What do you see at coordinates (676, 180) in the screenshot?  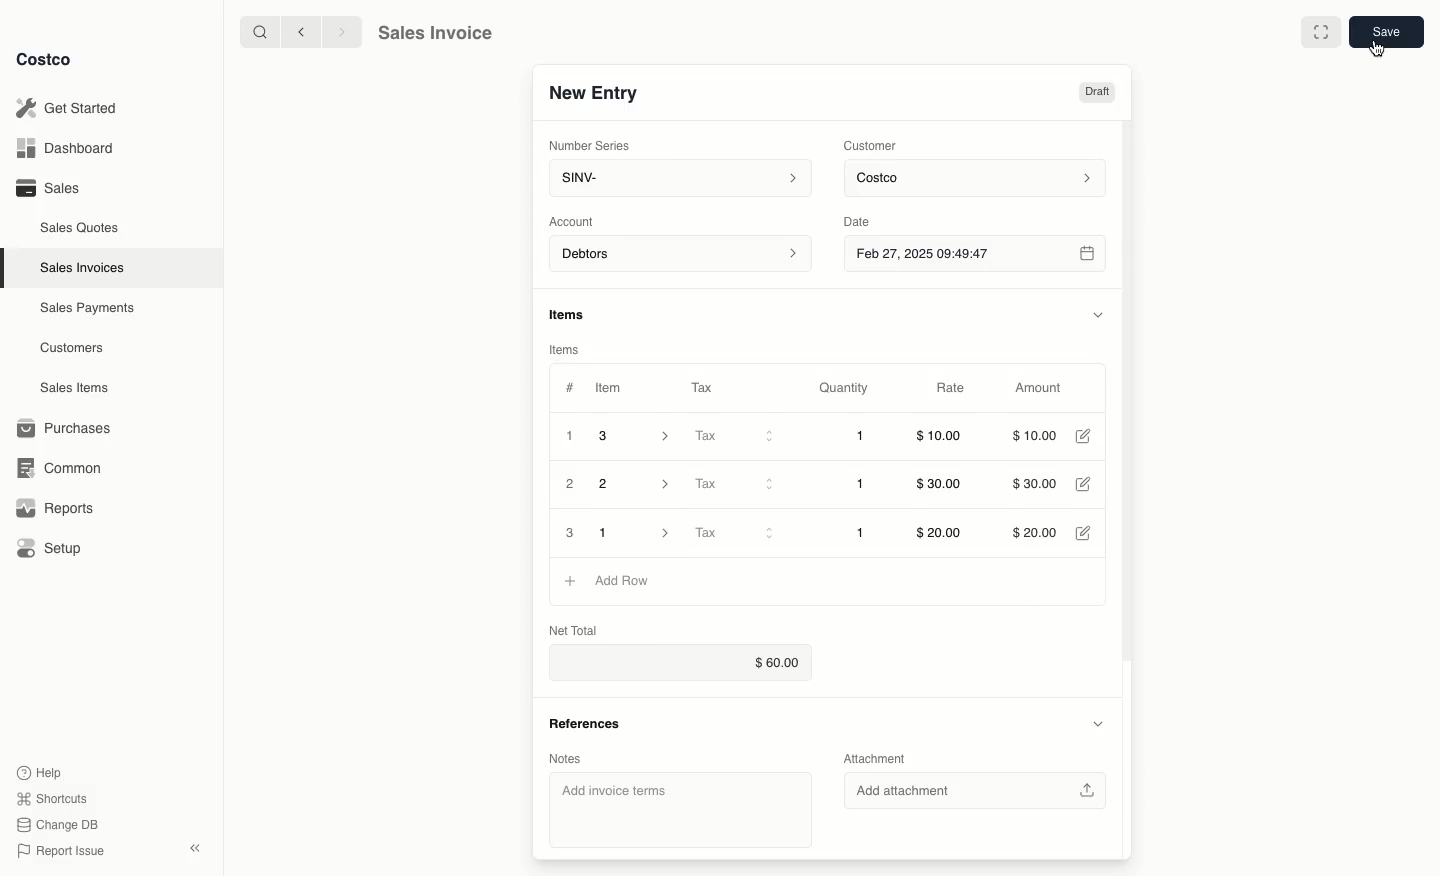 I see `SINV-` at bounding box center [676, 180].